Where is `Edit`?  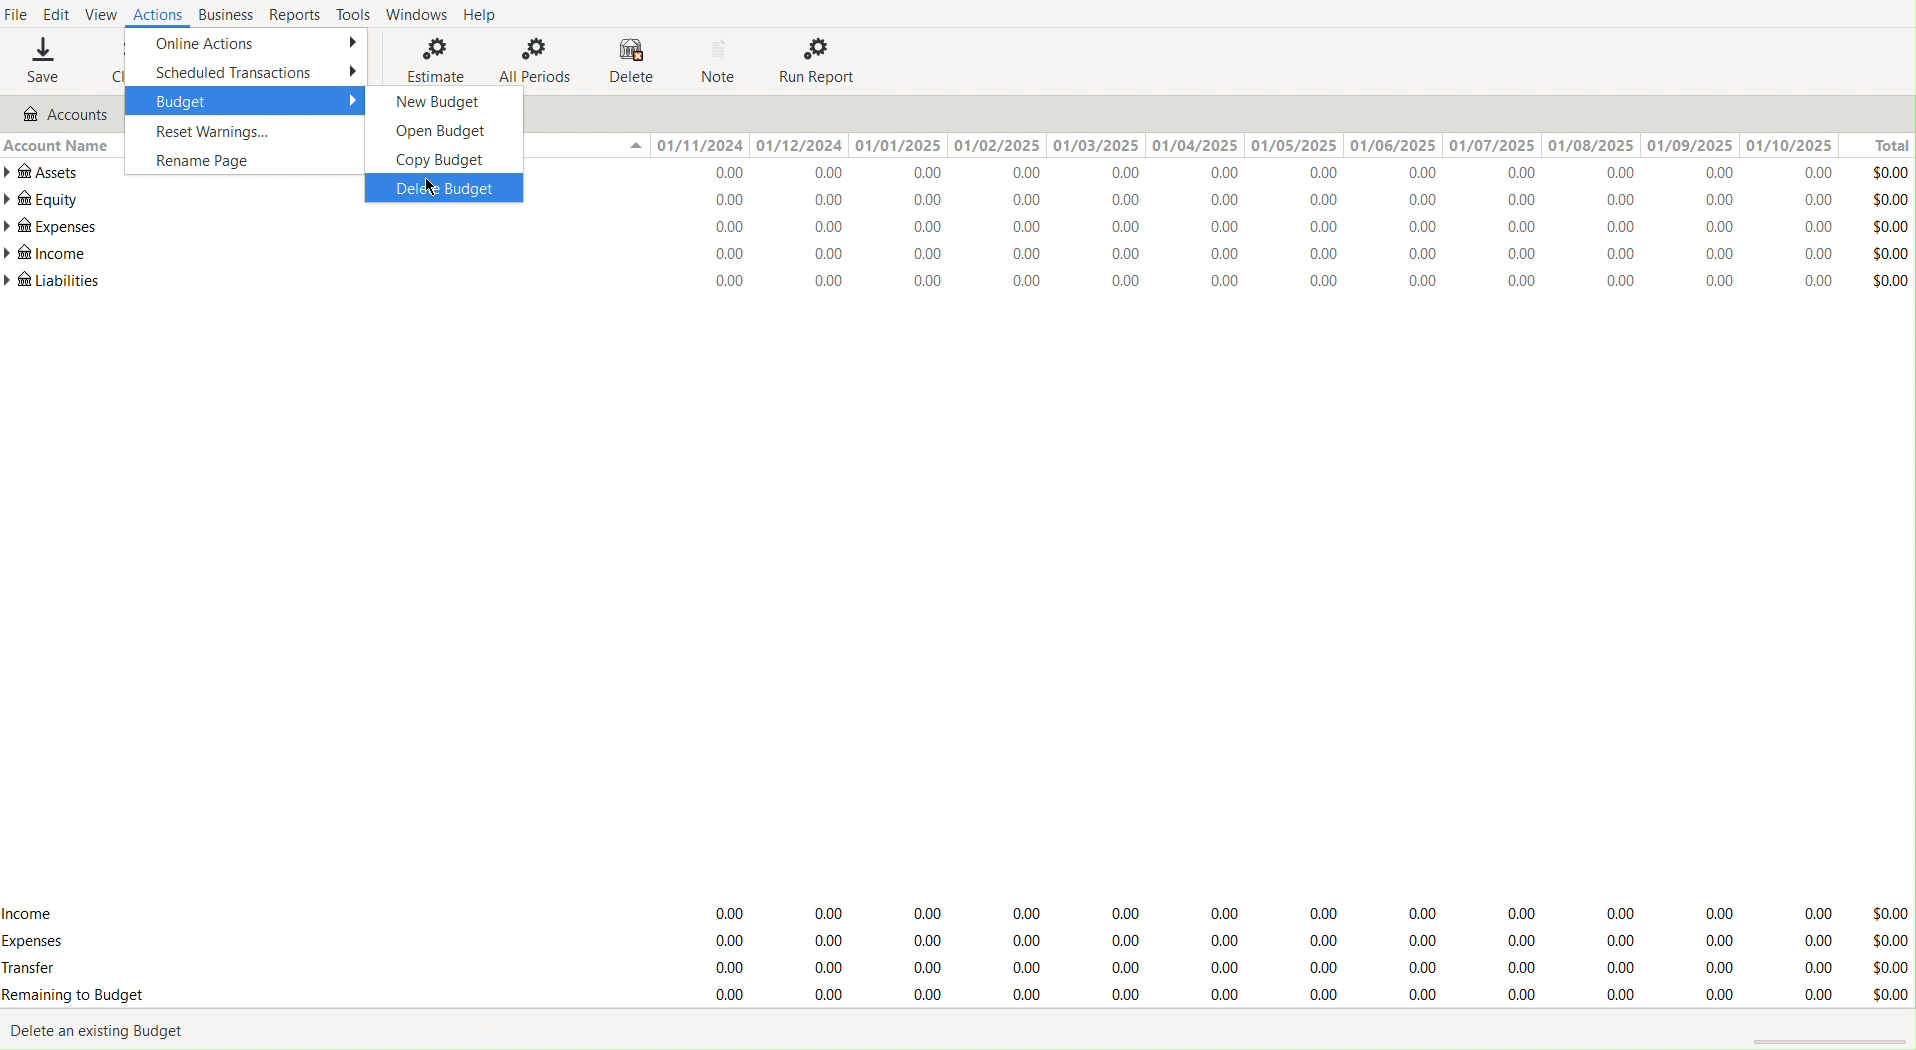 Edit is located at coordinates (54, 16).